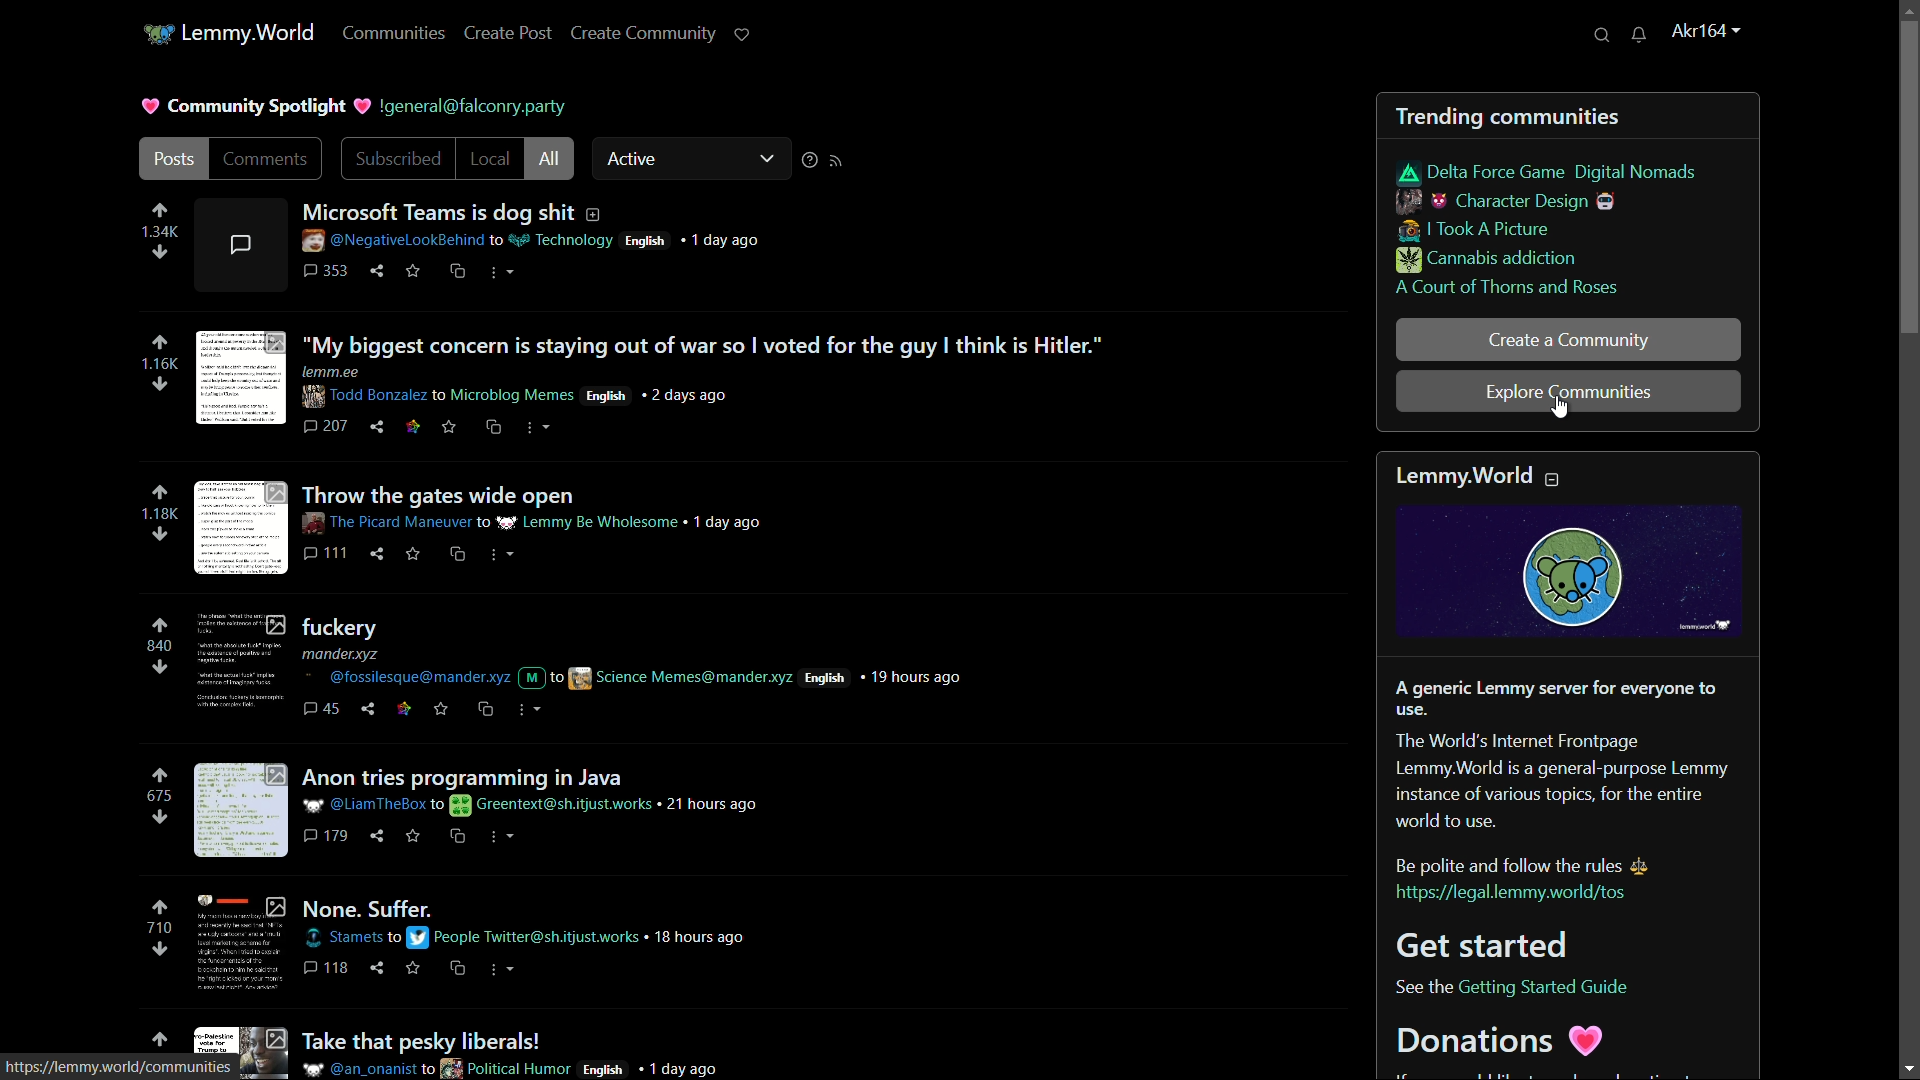  I want to click on image, so click(244, 811).